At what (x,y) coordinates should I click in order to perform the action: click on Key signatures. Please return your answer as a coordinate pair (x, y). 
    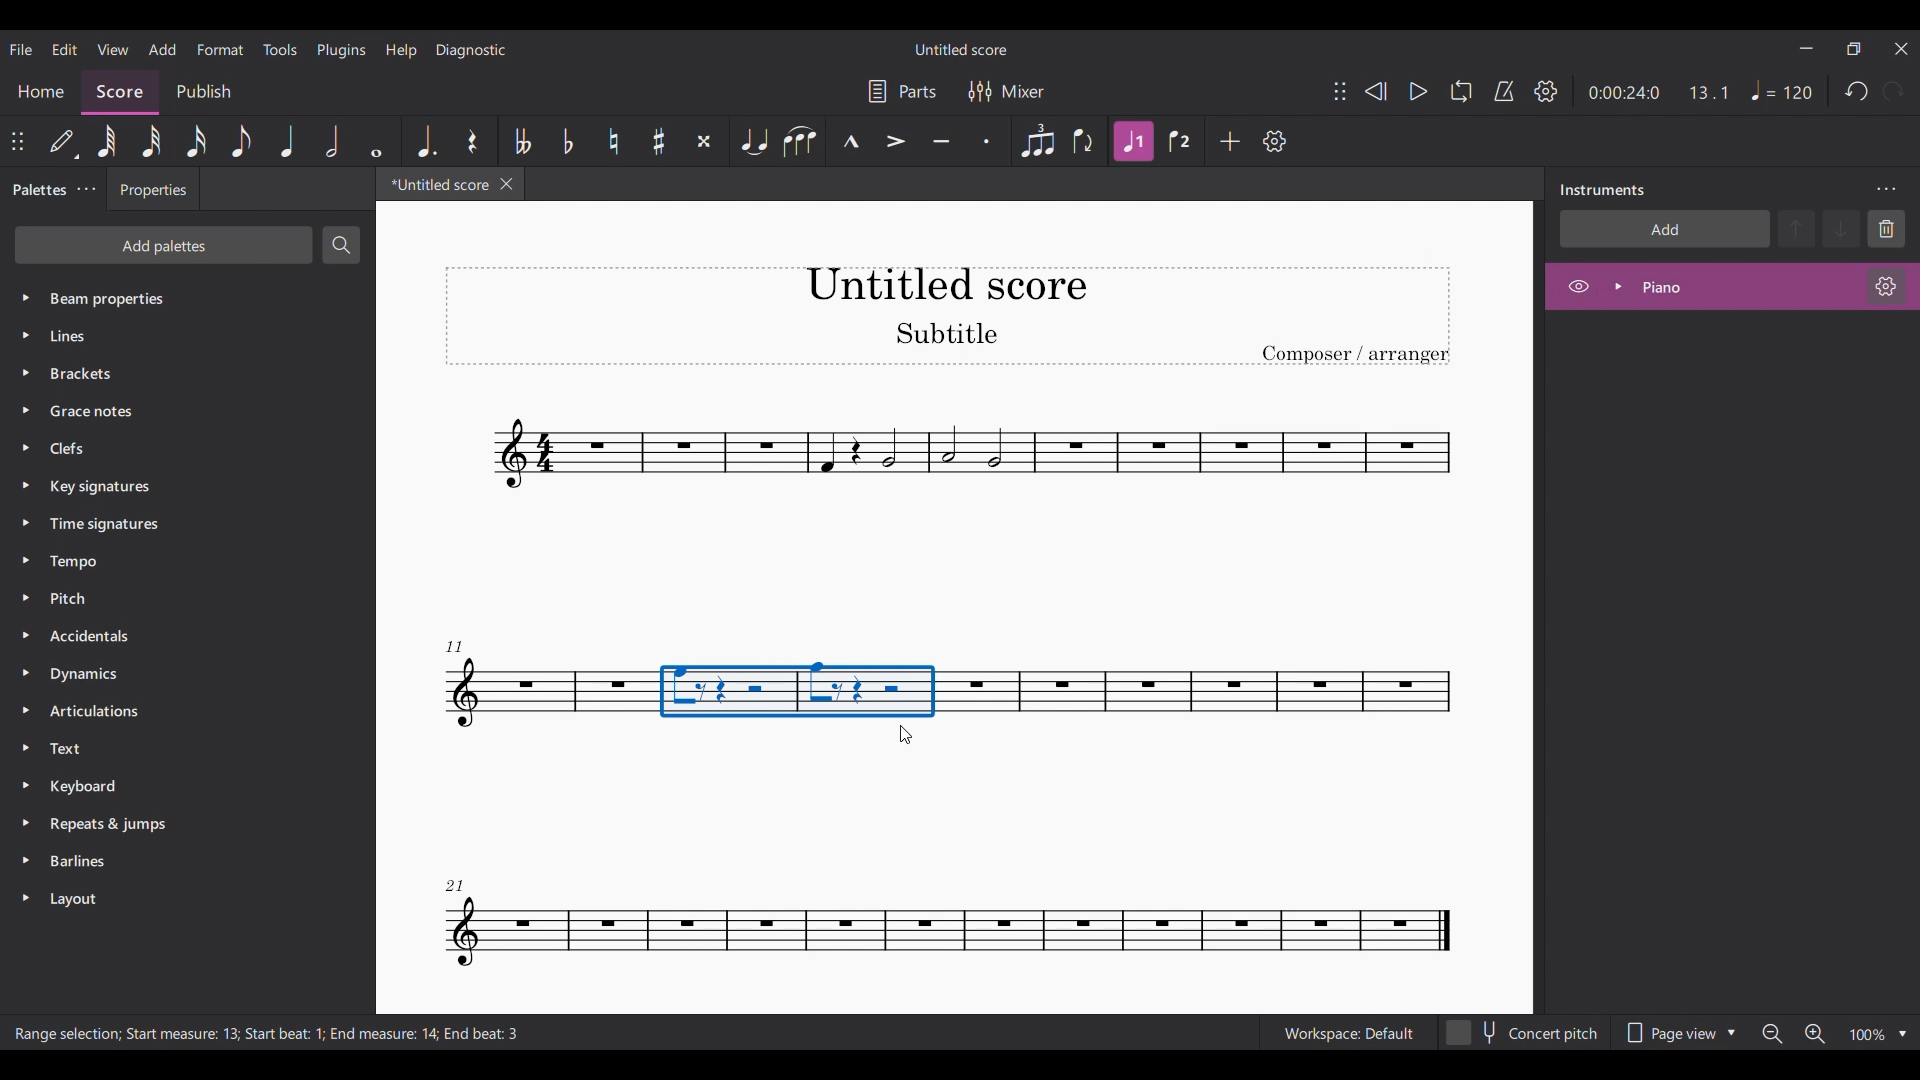
    Looking at the image, I should click on (184, 488).